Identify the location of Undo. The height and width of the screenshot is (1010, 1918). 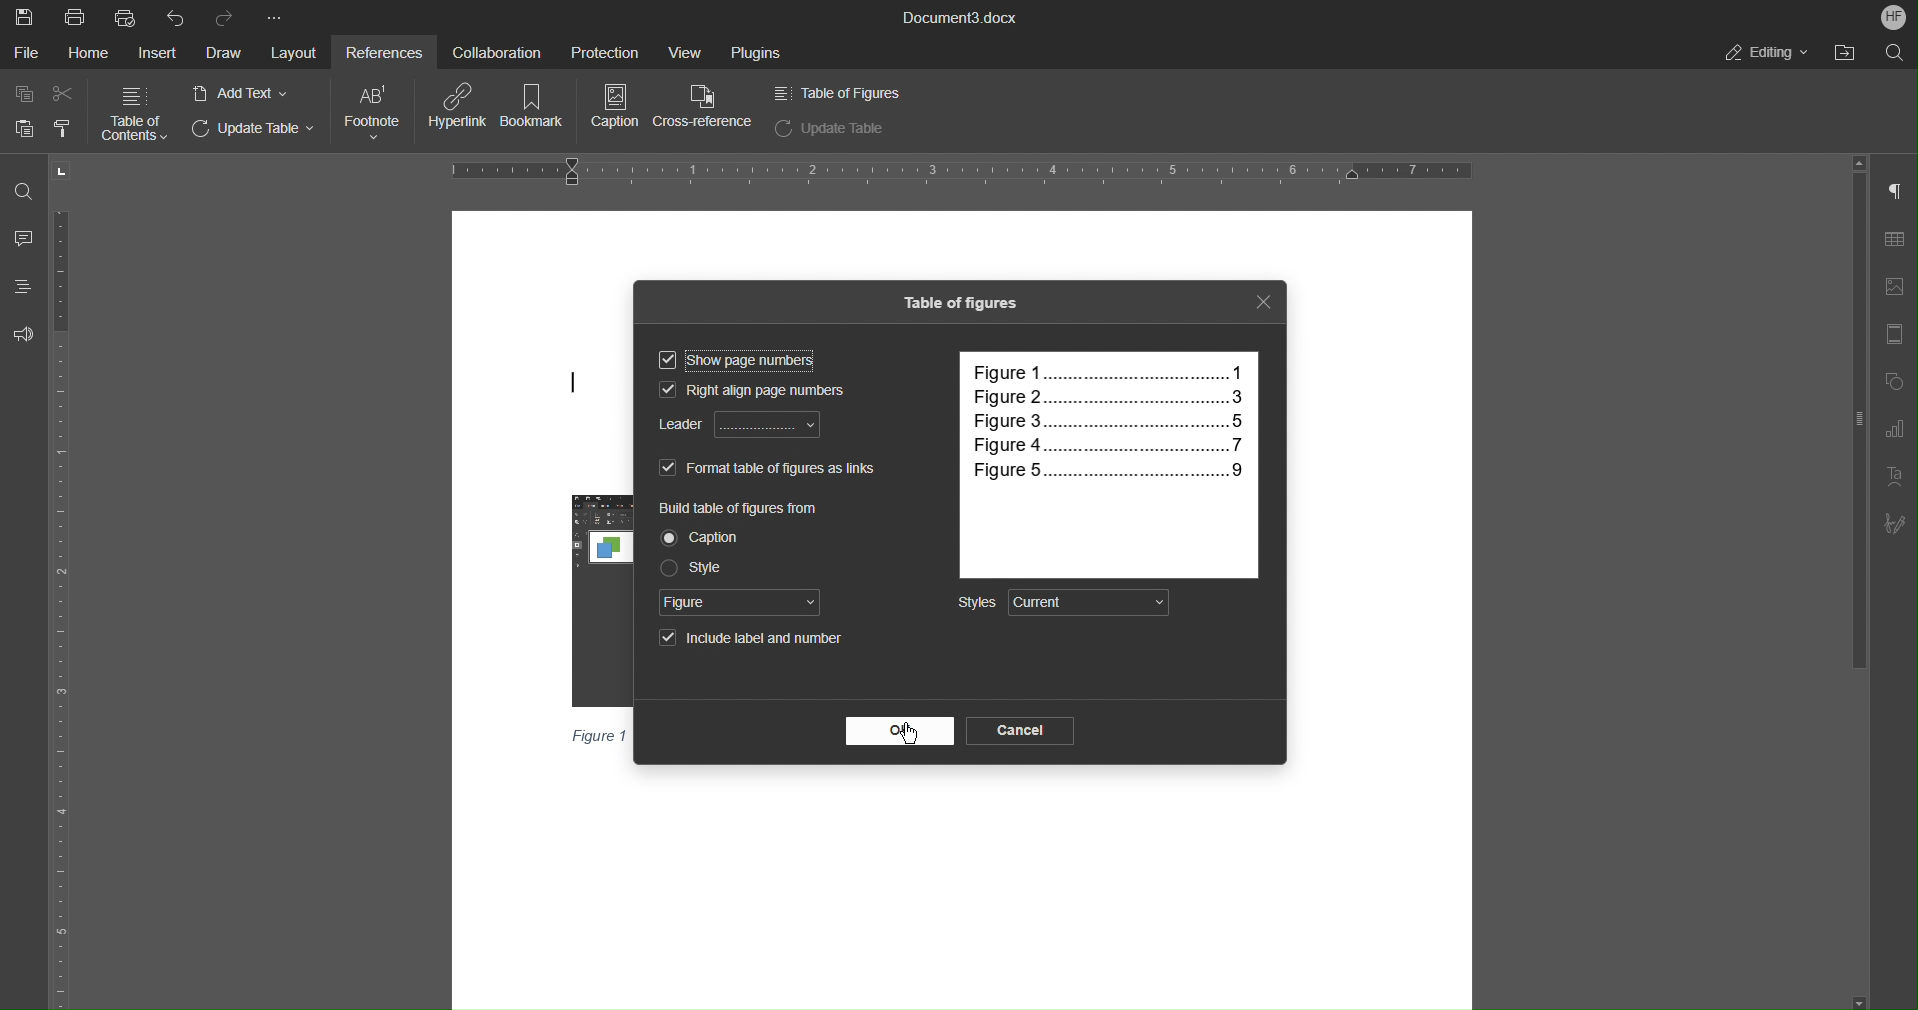
(175, 17).